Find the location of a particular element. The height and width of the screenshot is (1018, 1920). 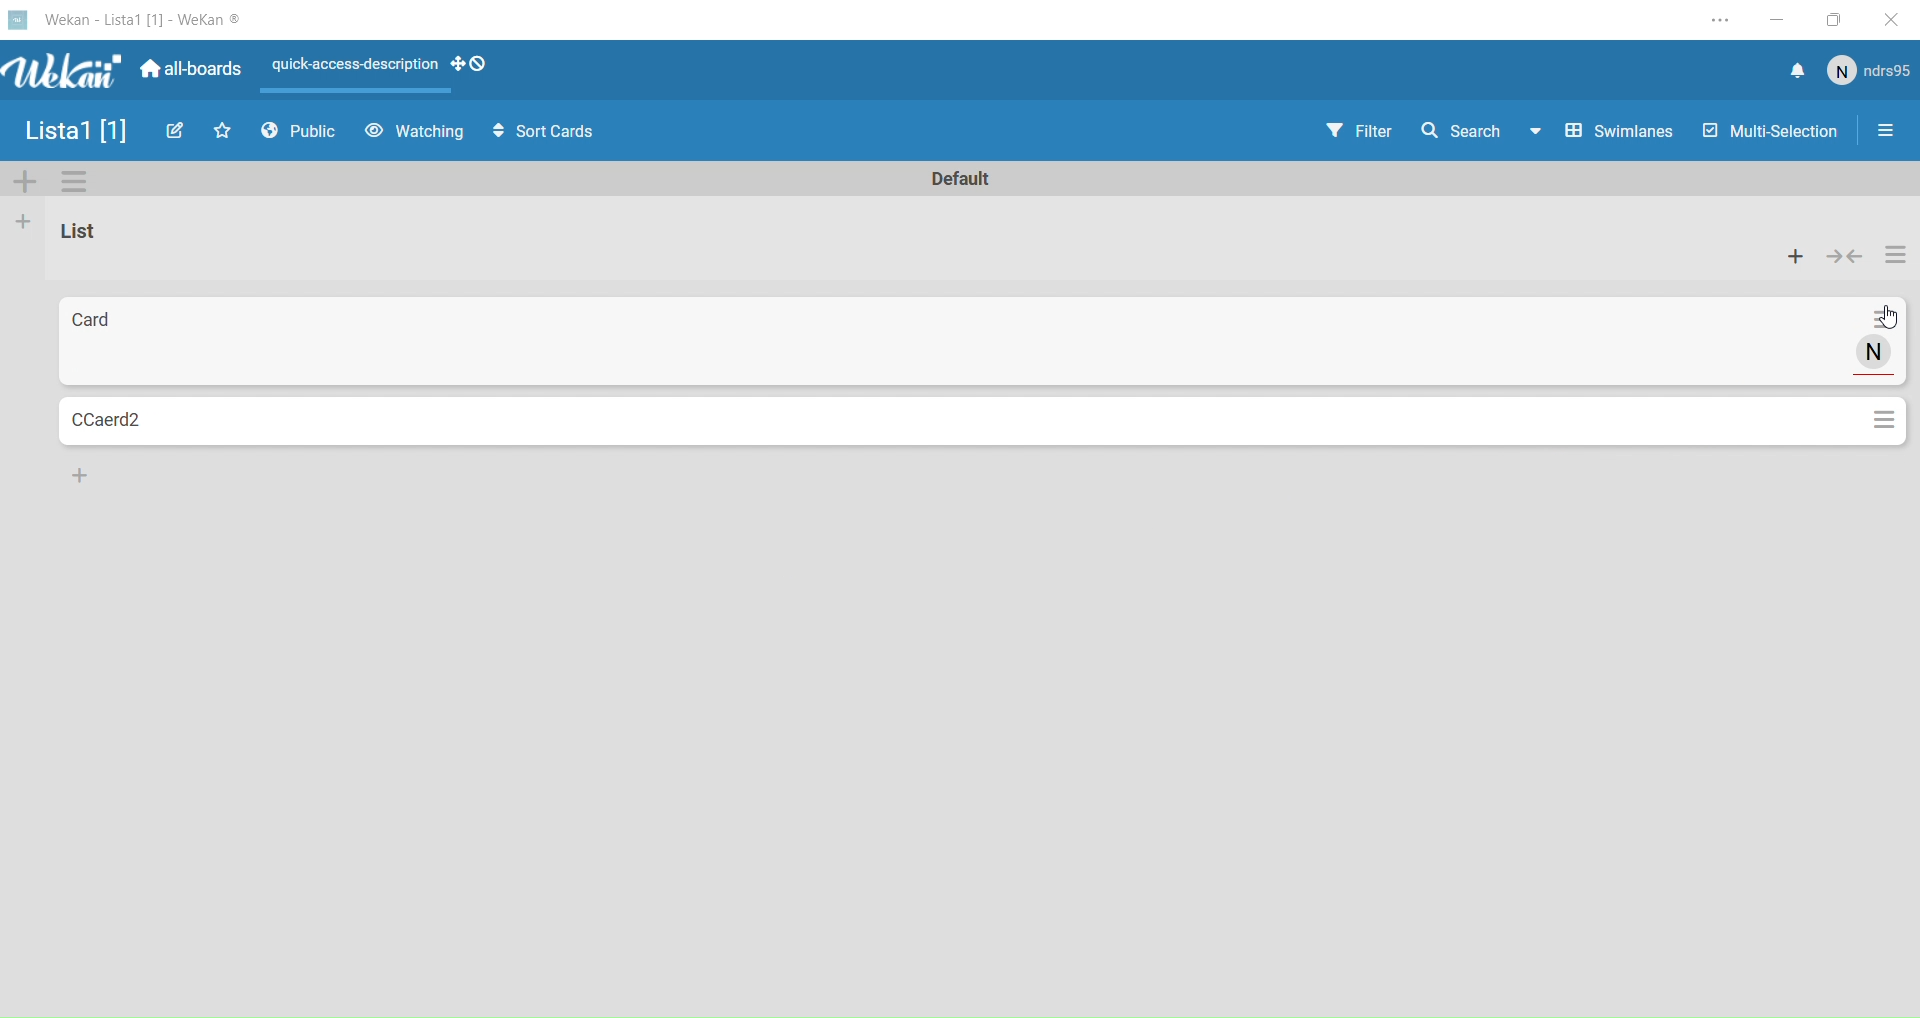

Options is located at coordinates (1890, 132).